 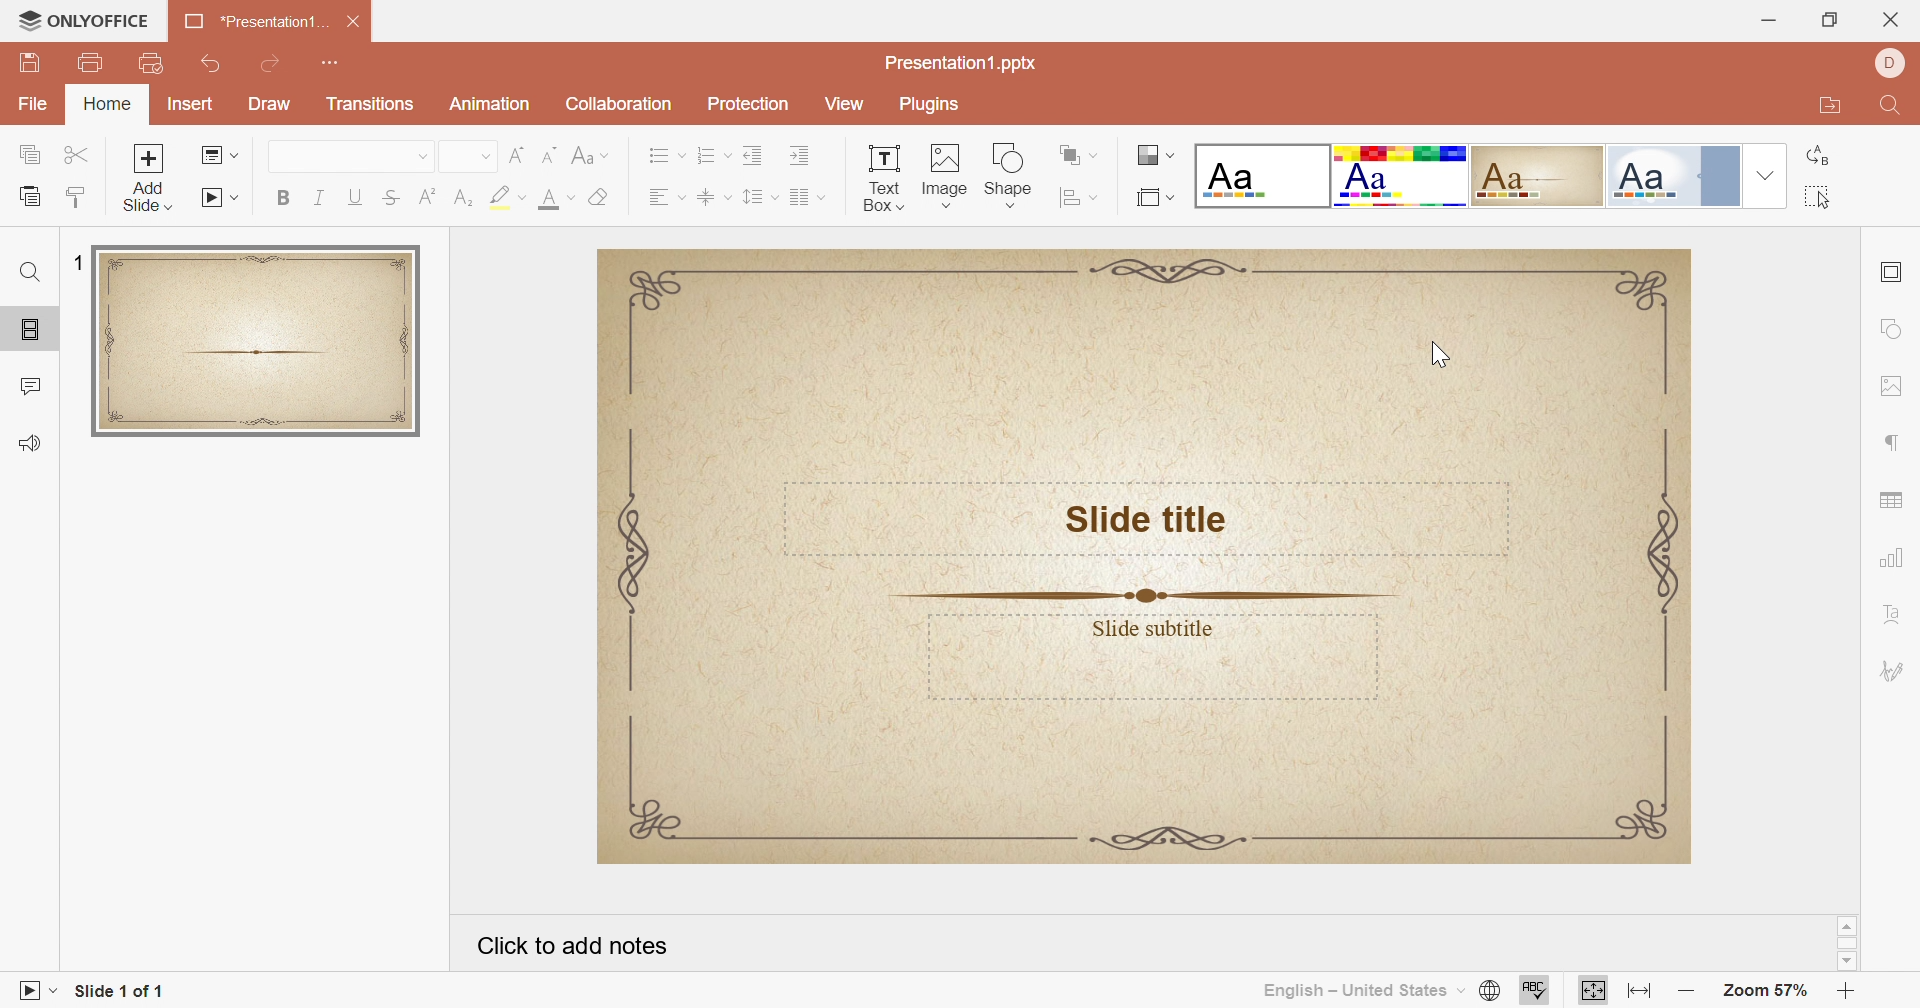 What do you see at coordinates (657, 156) in the screenshot?
I see `Bullets` at bounding box center [657, 156].